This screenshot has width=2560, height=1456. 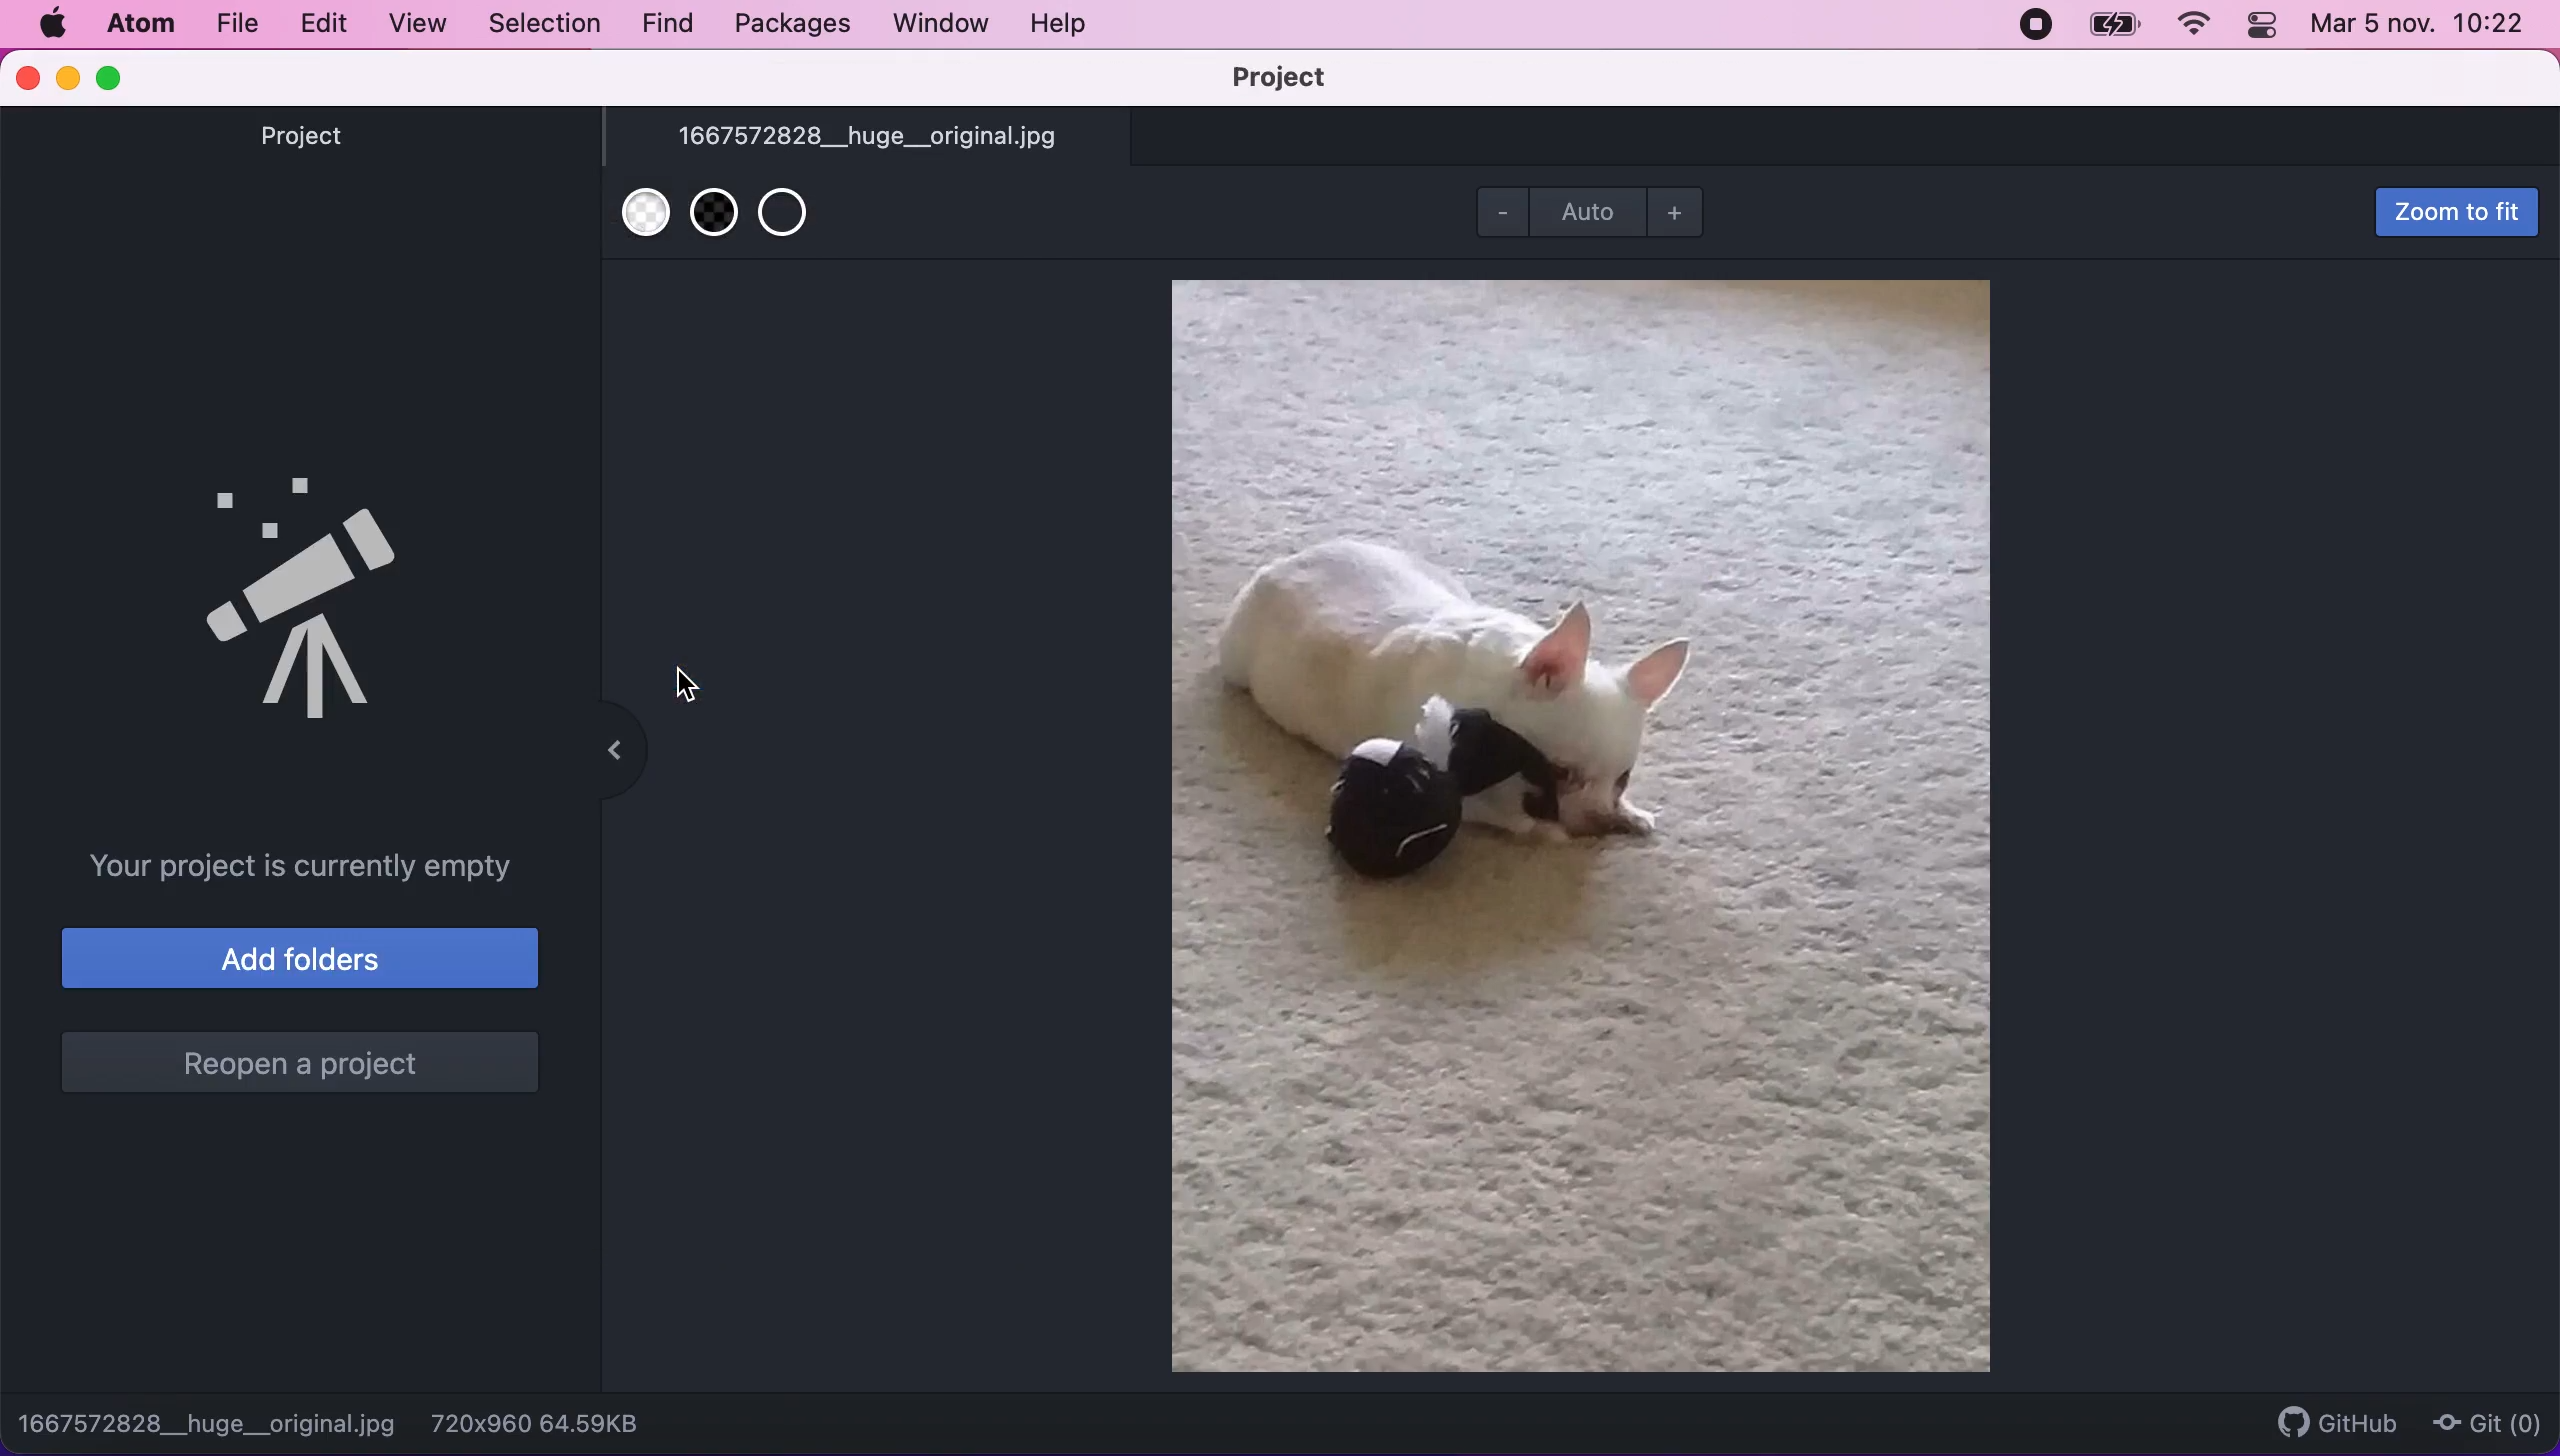 What do you see at coordinates (1499, 216) in the screenshot?
I see `zoom out` at bounding box center [1499, 216].